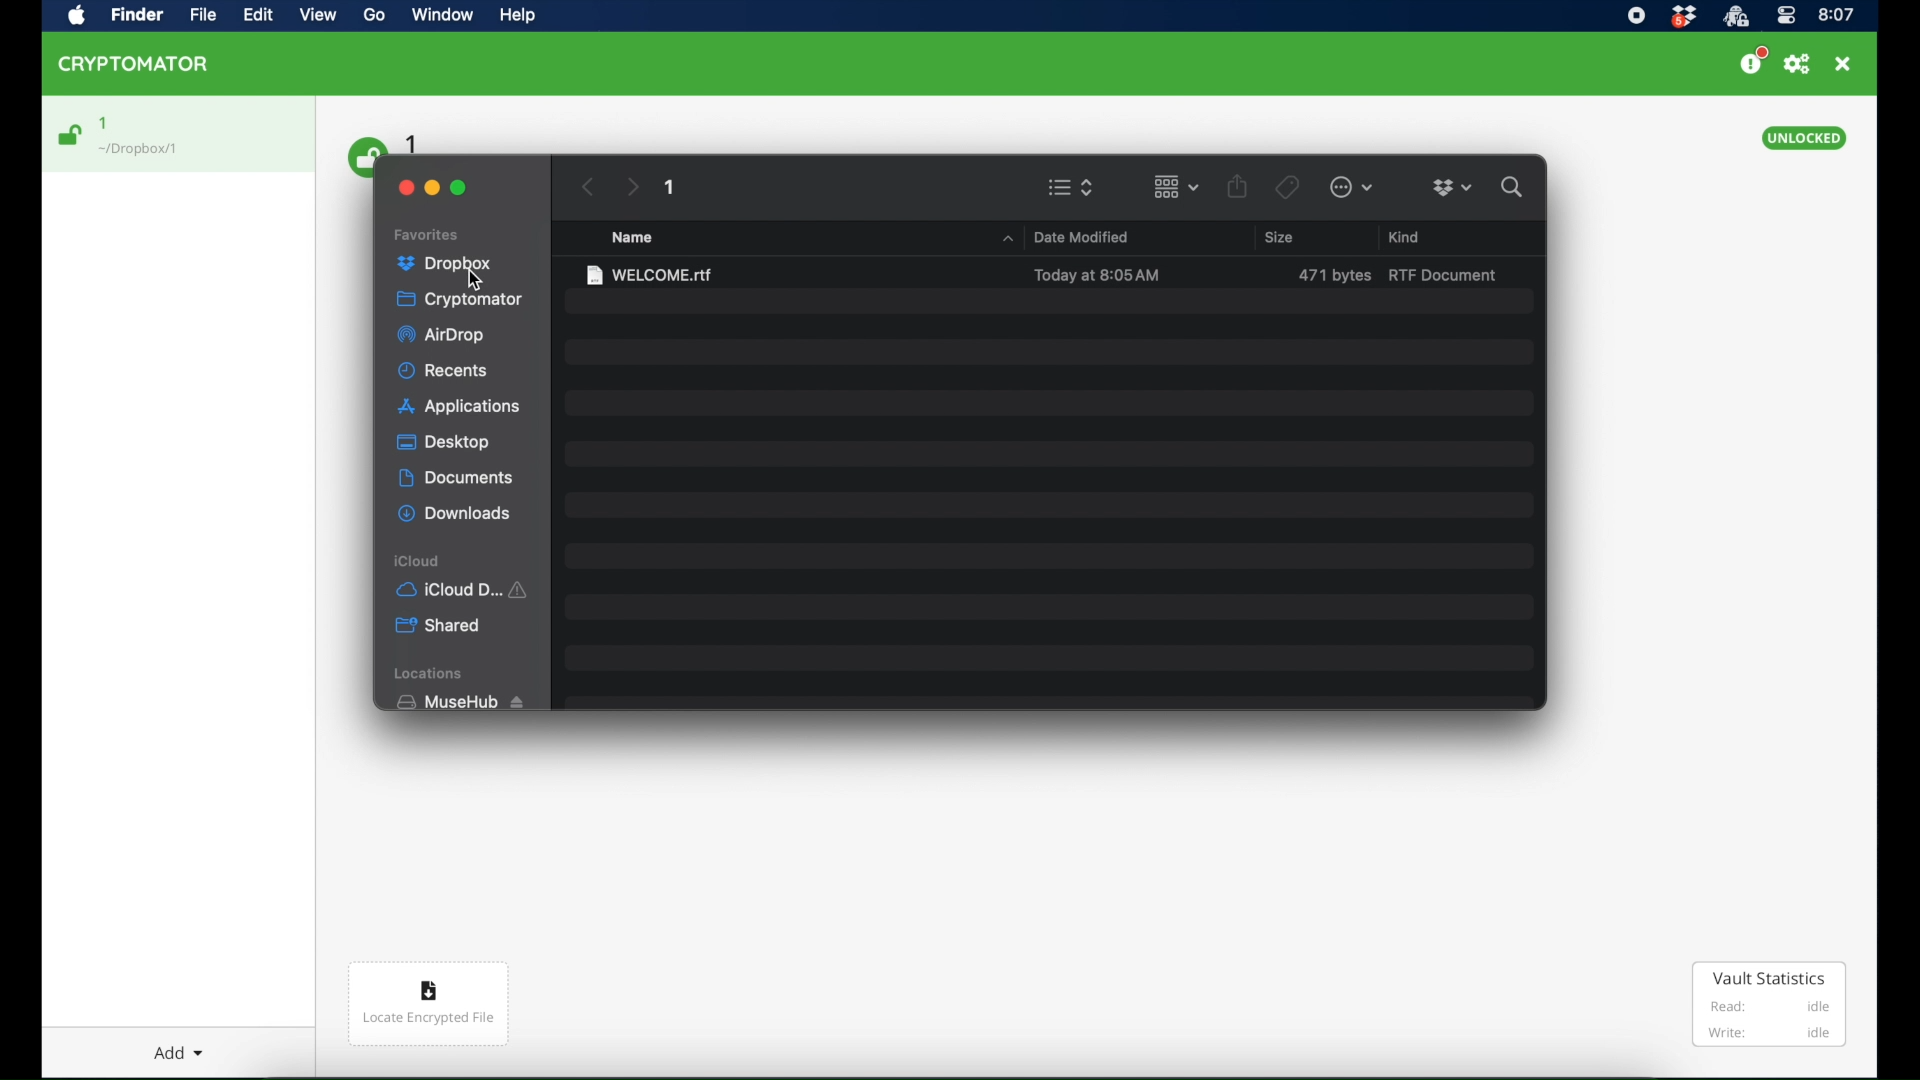  Describe the element at coordinates (430, 1007) in the screenshot. I see `Locate encrypted file` at that location.